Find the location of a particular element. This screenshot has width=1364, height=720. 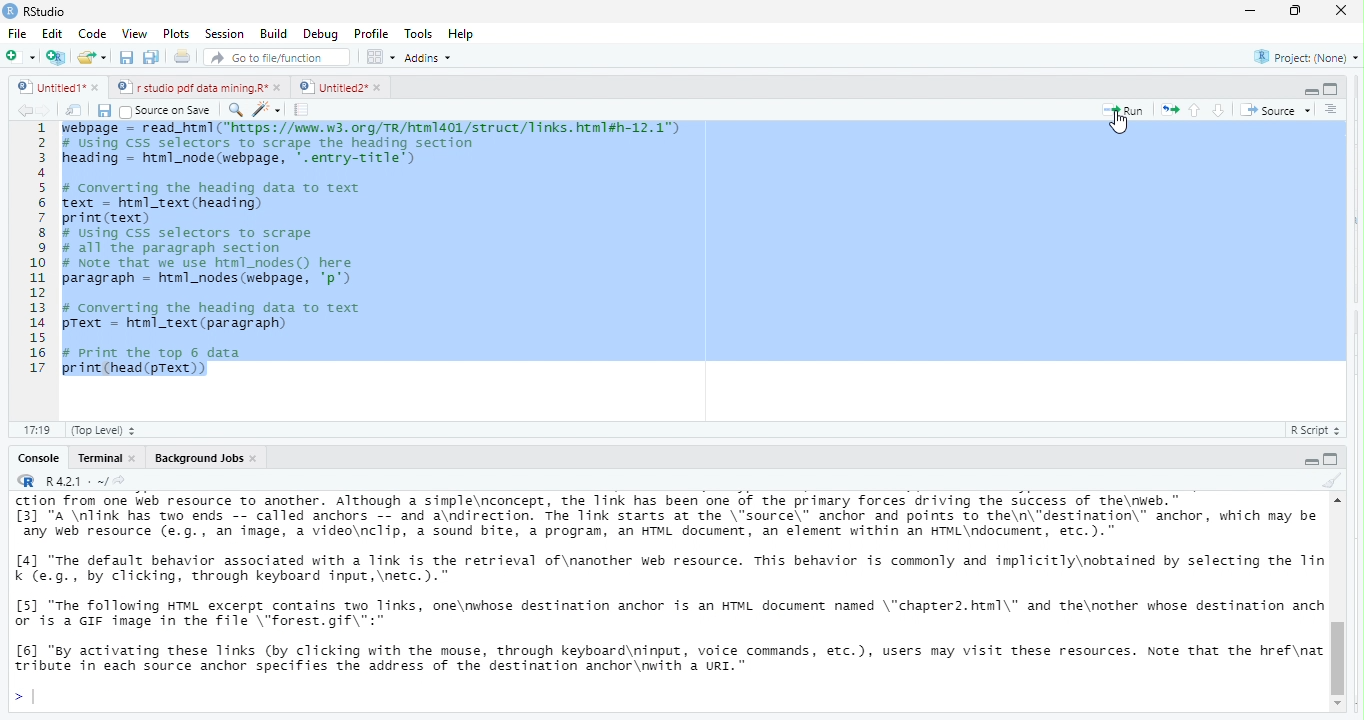

show in new window is located at coordinates (75, 112).